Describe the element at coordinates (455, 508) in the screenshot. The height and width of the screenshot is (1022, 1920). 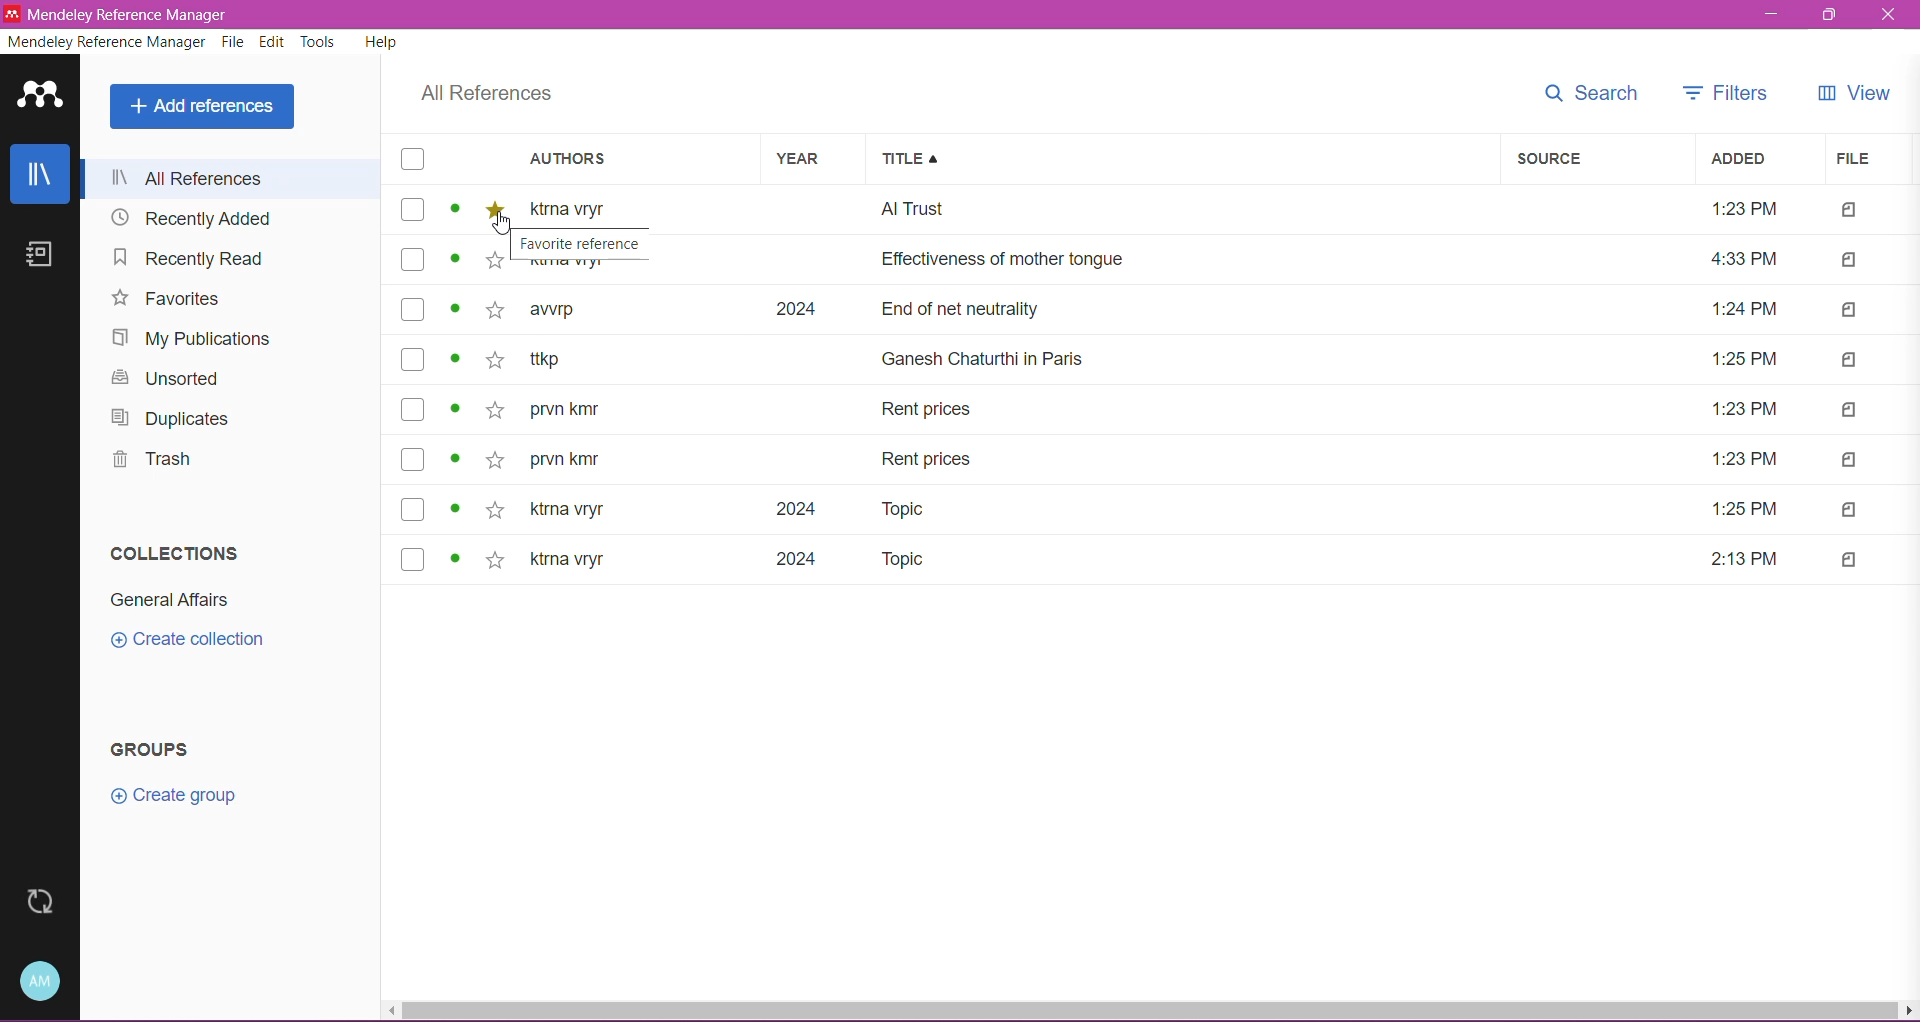
I see `Click to see more details` at that location.